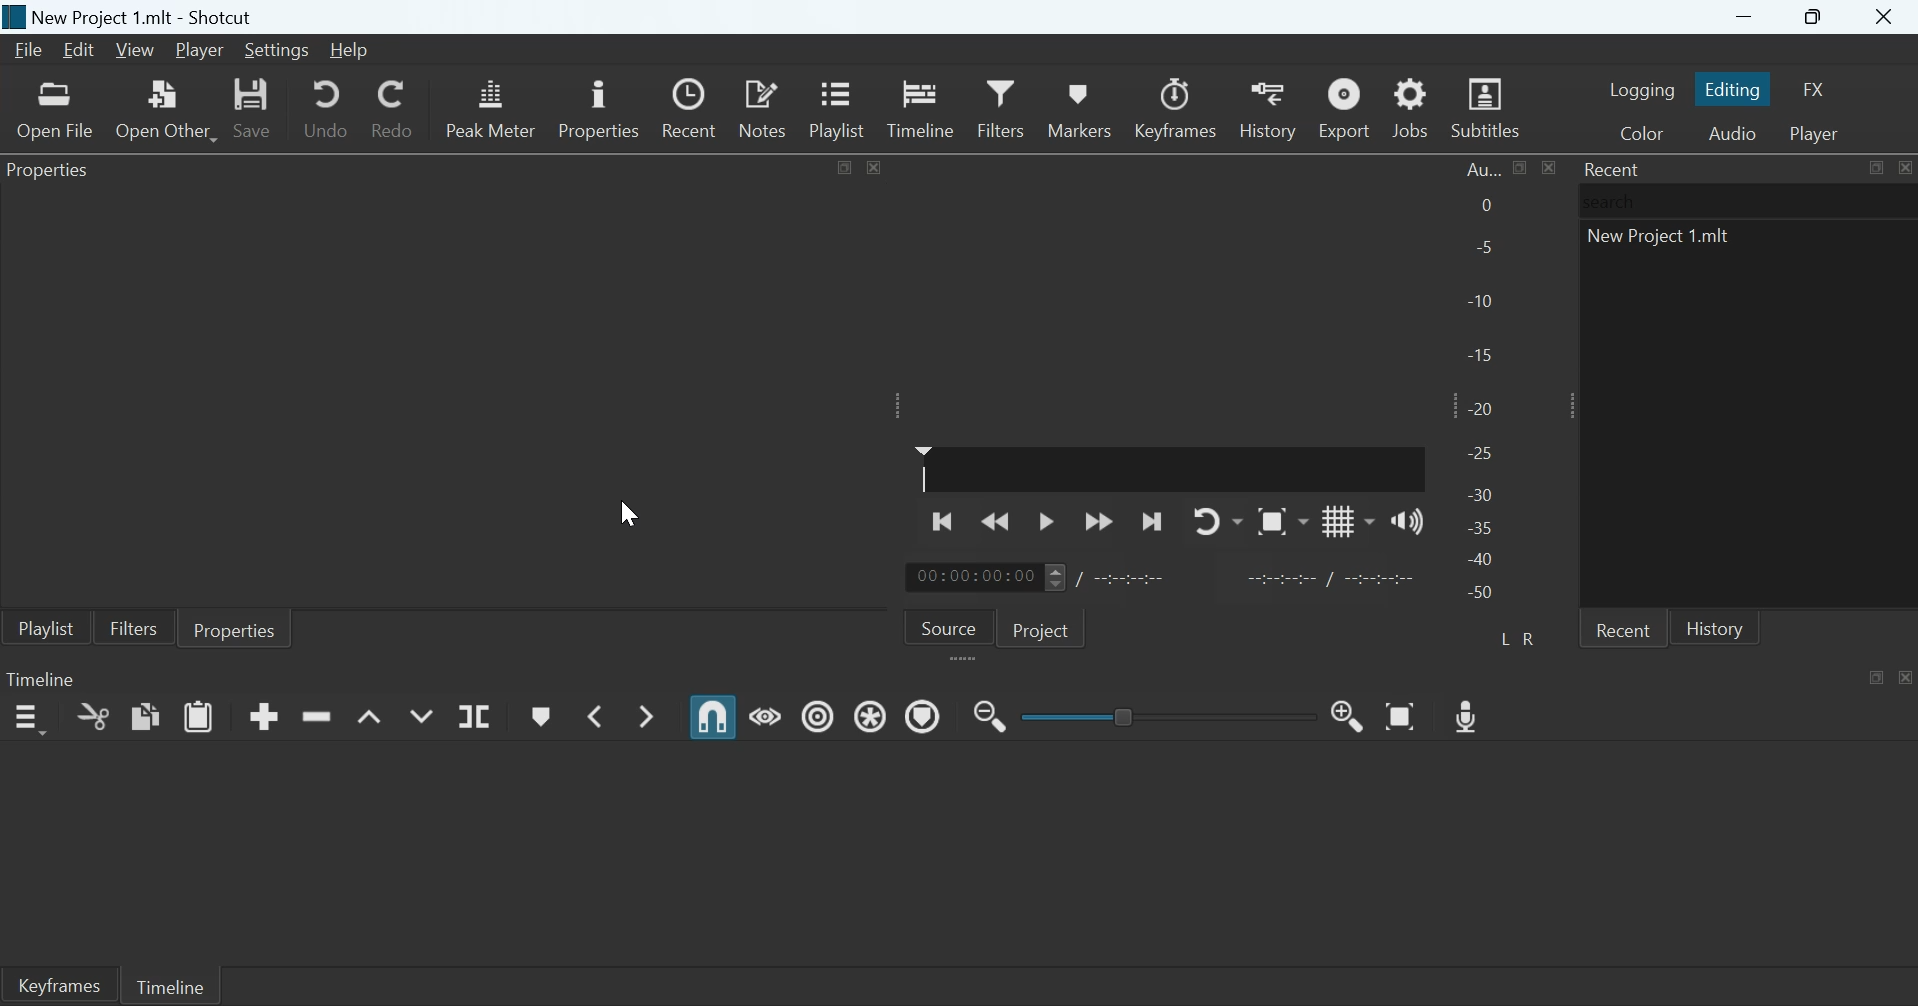 This screenshot has height=1006, width=1918. Describe the element at coordinates (945, 519) in the screenshot. I see `Skip to the previous point` at that location.